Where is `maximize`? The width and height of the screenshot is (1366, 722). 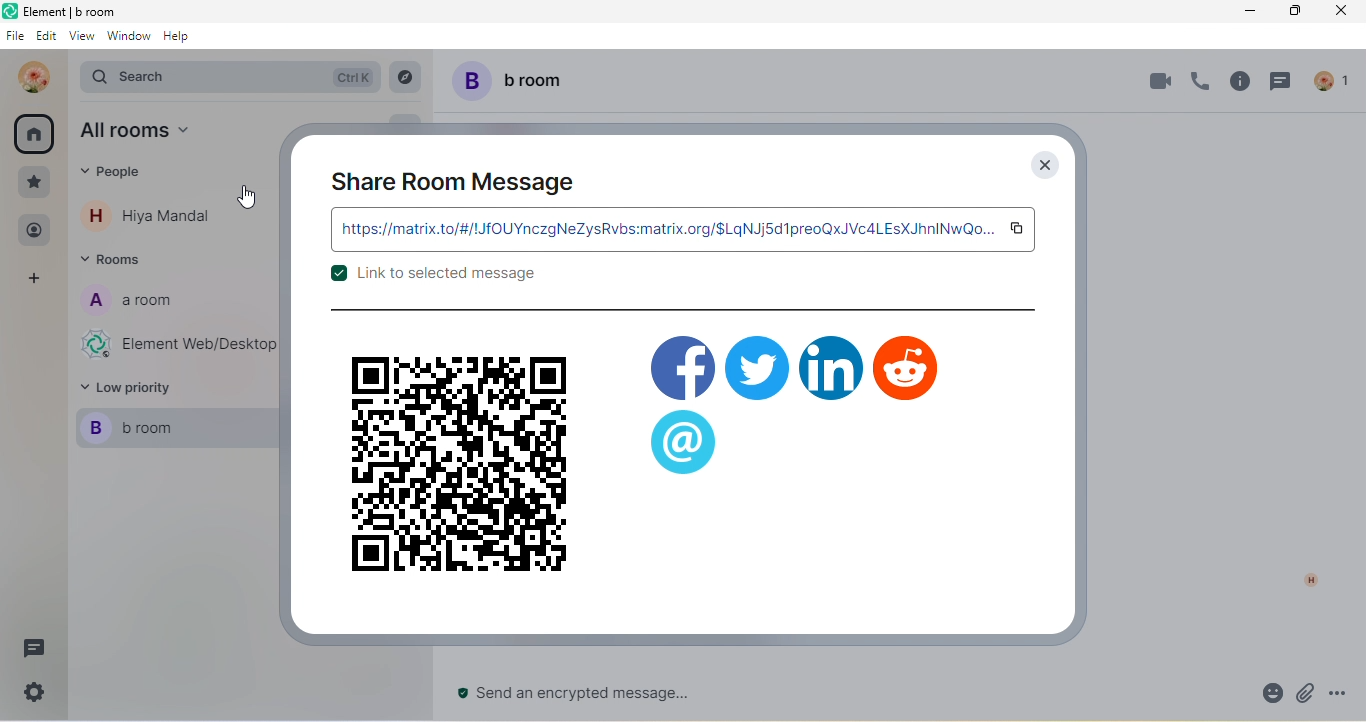
maximize is located at coordinates (1291, 12).